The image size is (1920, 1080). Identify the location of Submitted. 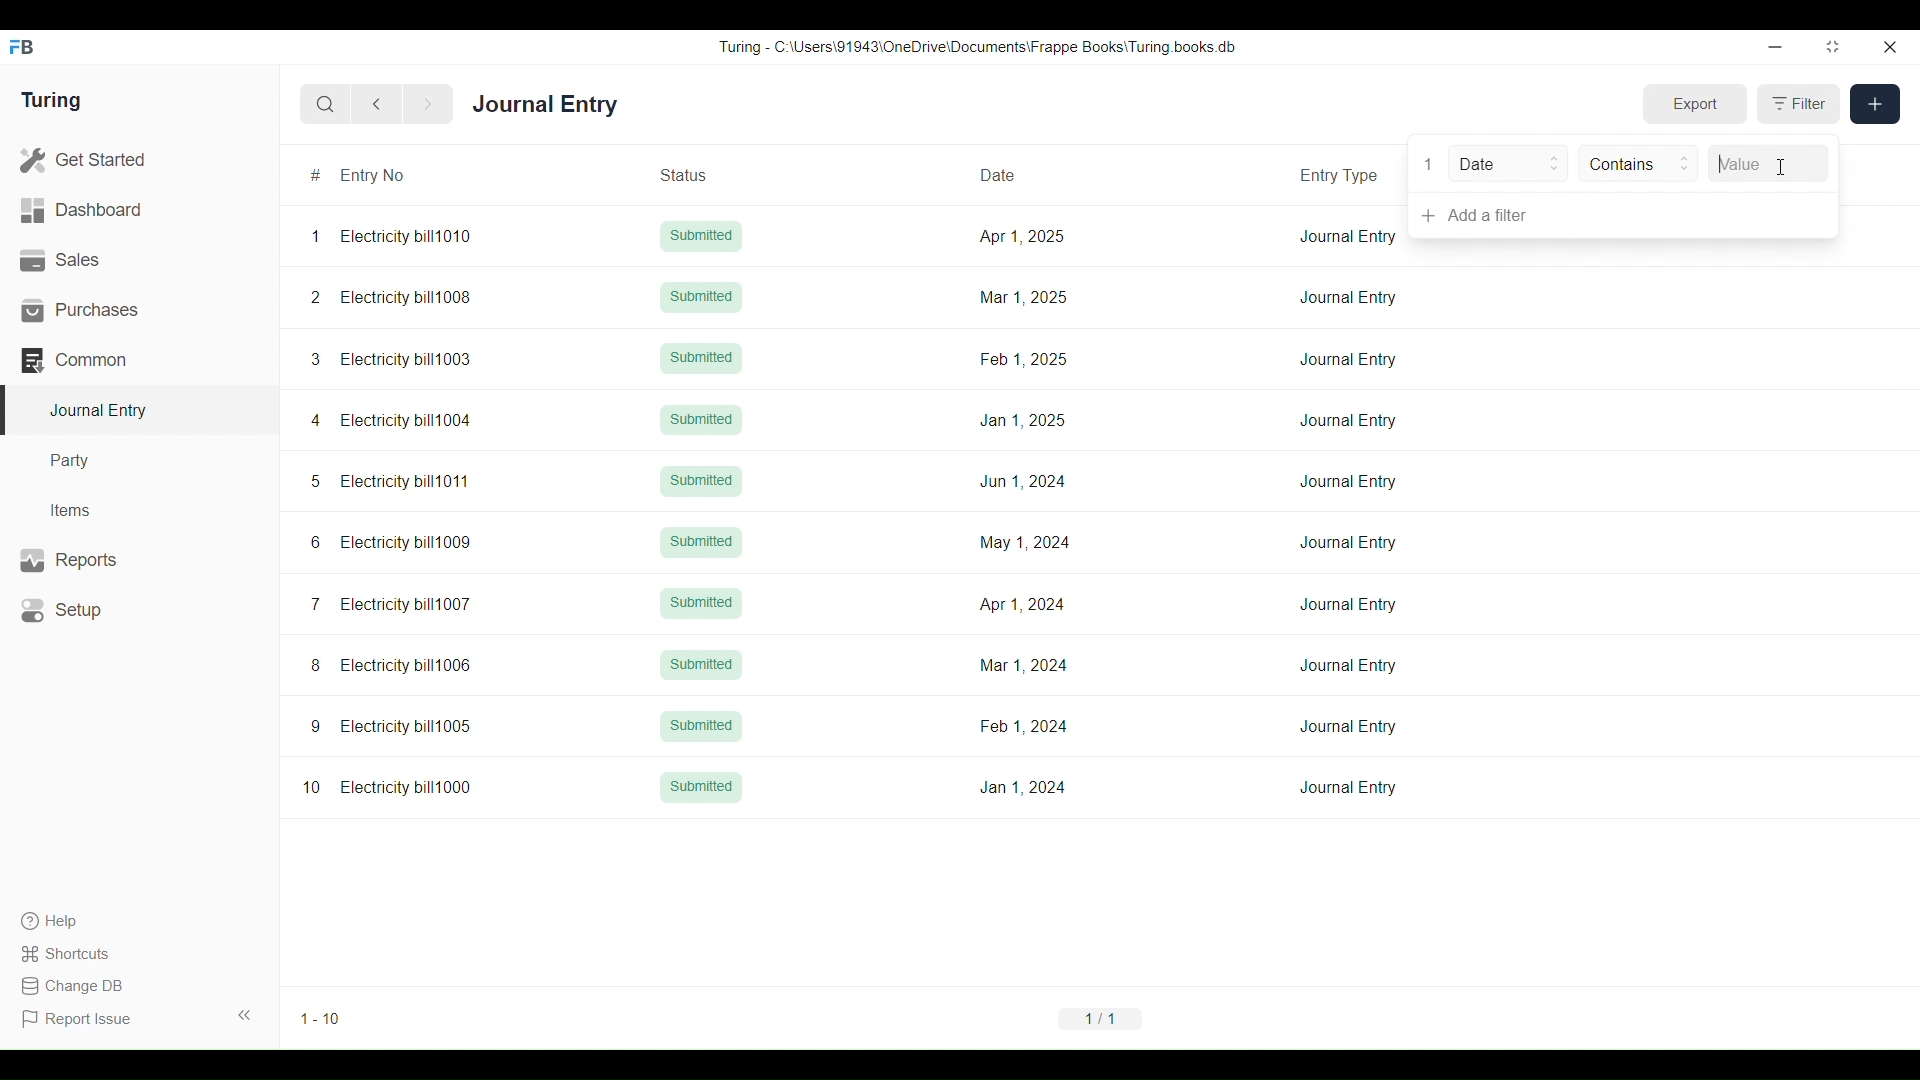
(702, 786).